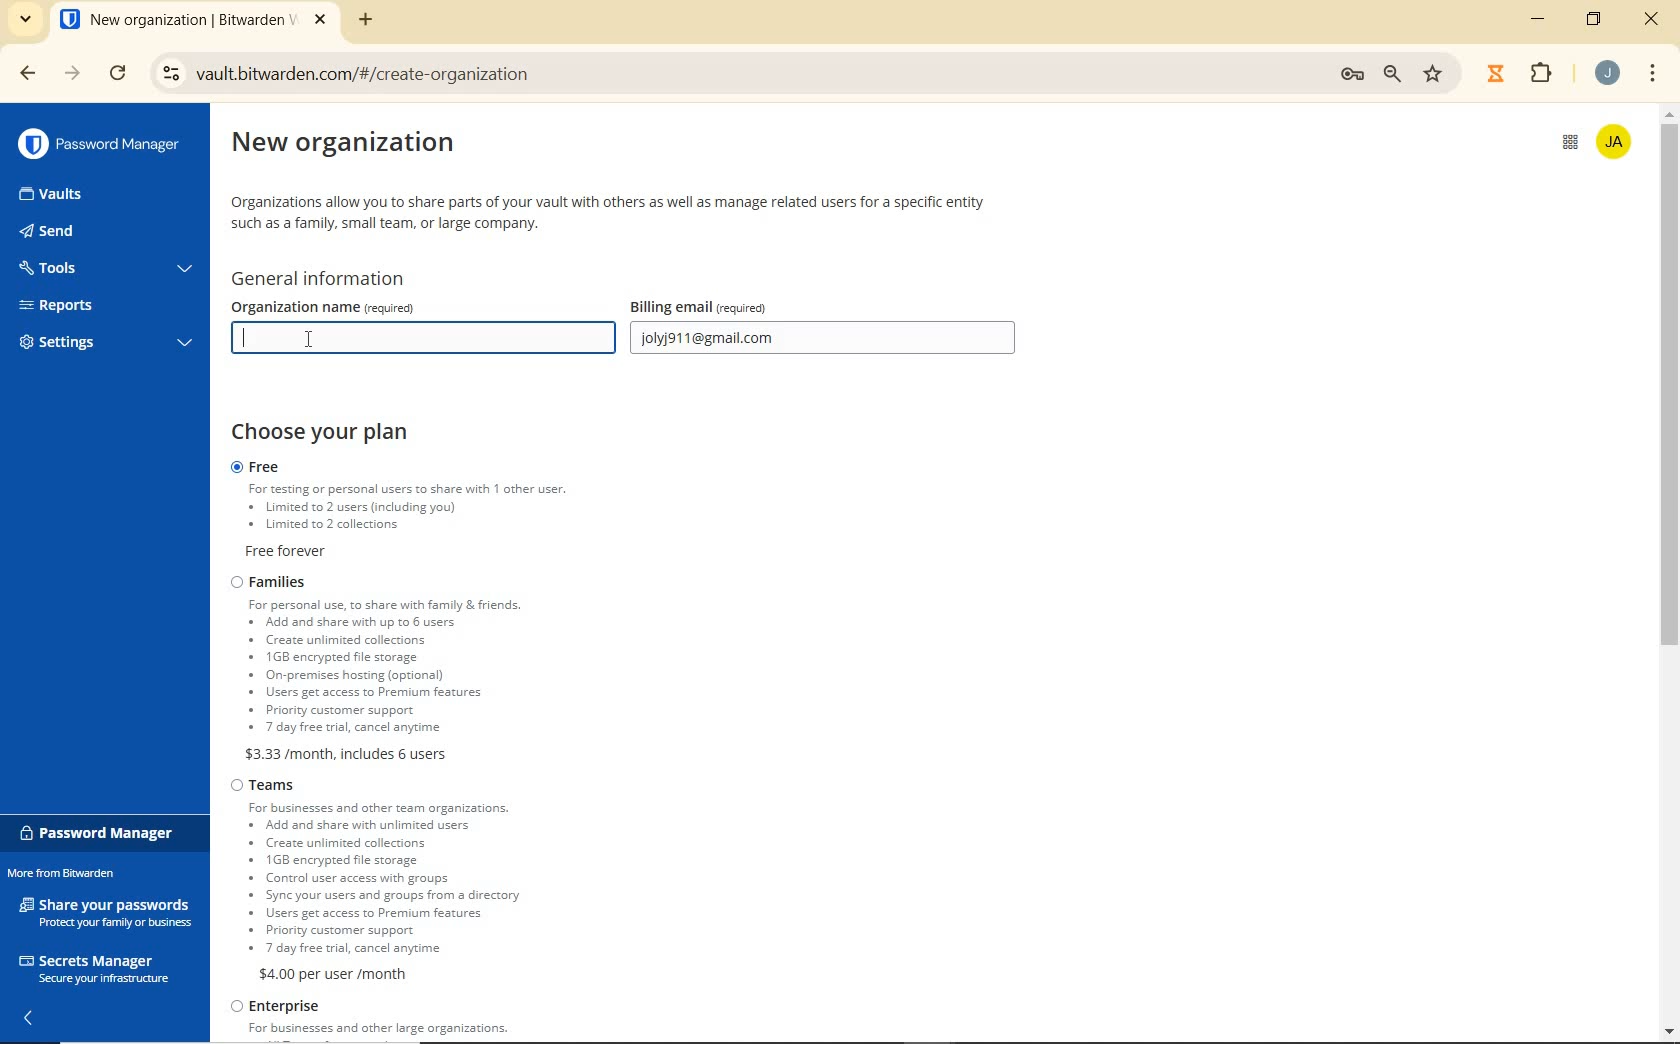 The width and height of the screenshot is (1680, 1044). Describe the element at coordinates (1607, 73) in the screenshot. I see `account name` at that location.